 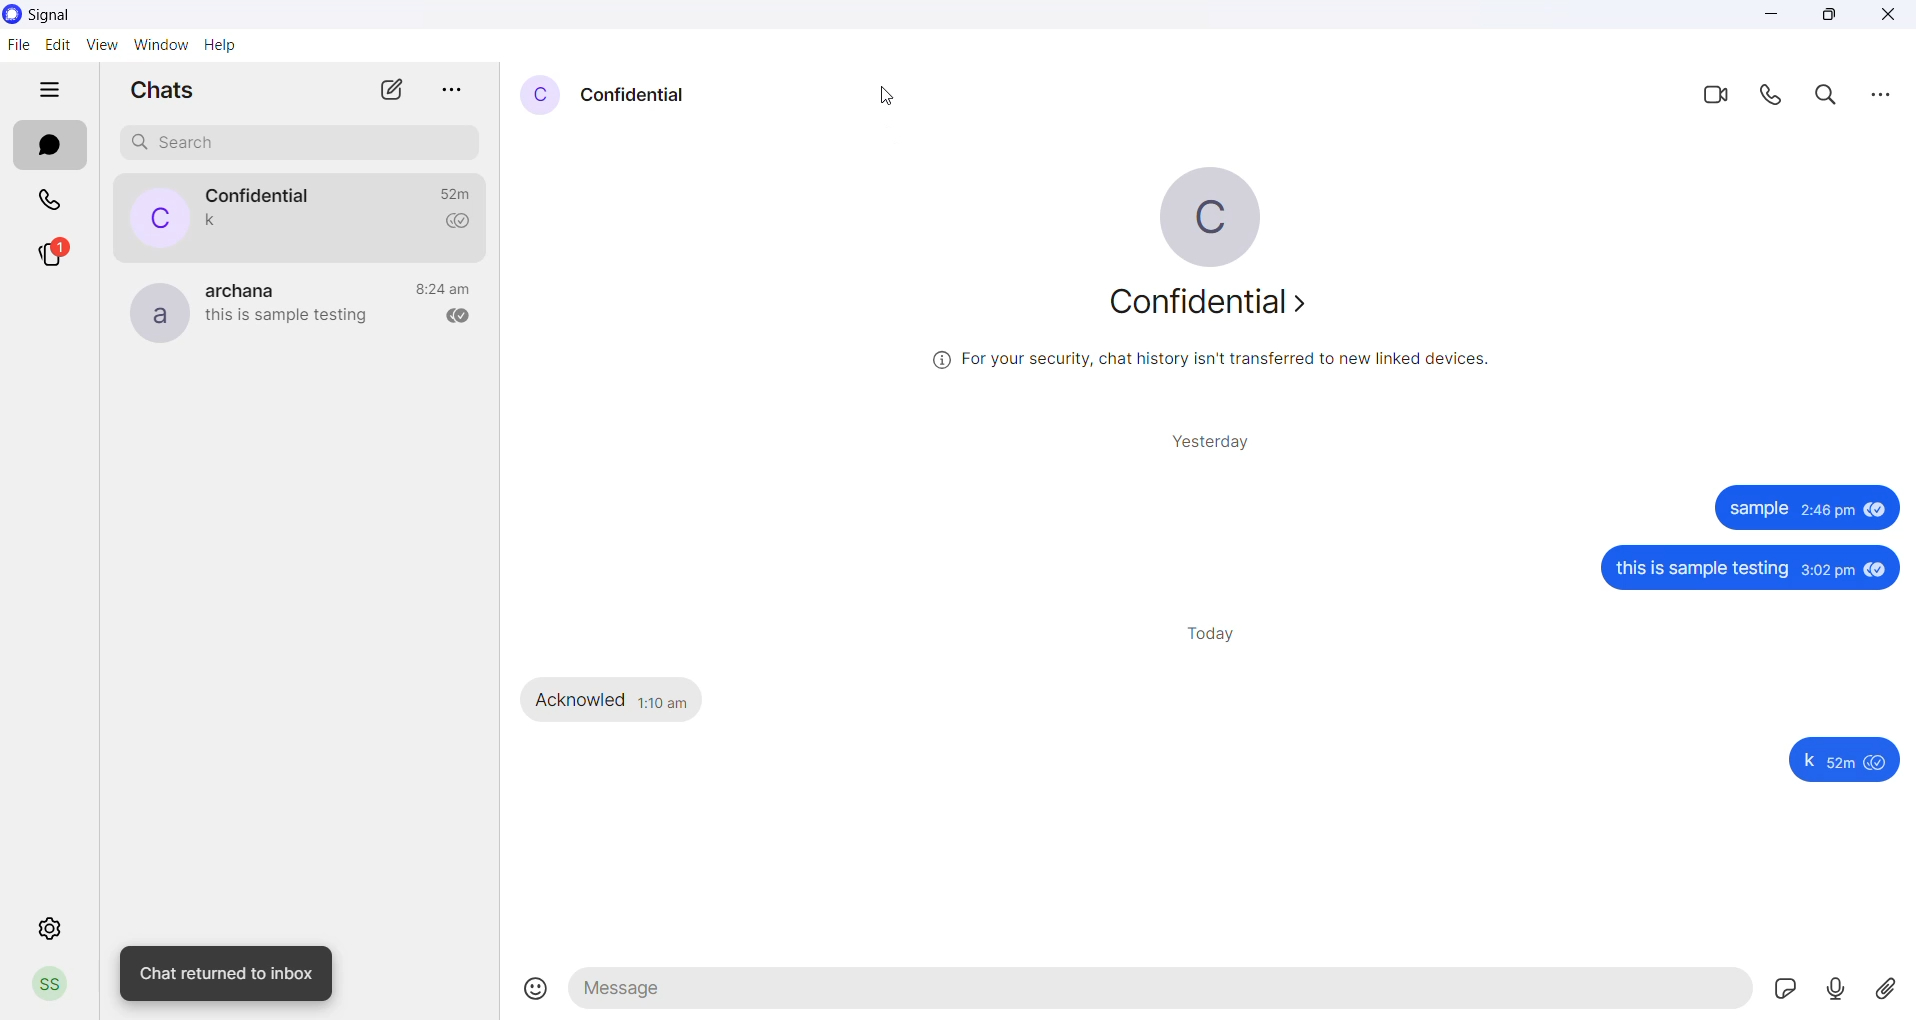 What do you see at coordinates (55, 982) in the screenshot?
I see `profile` at bounding box center [55, 982].